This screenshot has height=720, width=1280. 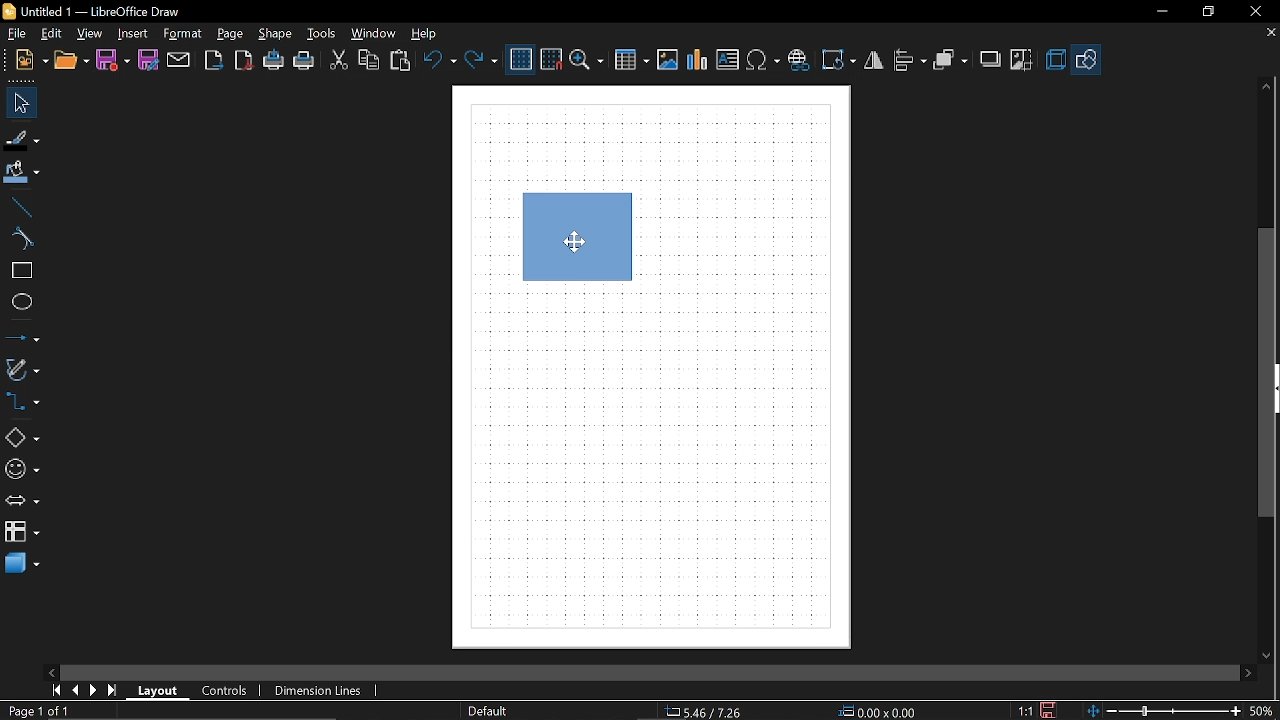 I want to click on Minimize, so click(x=1158, y=11).